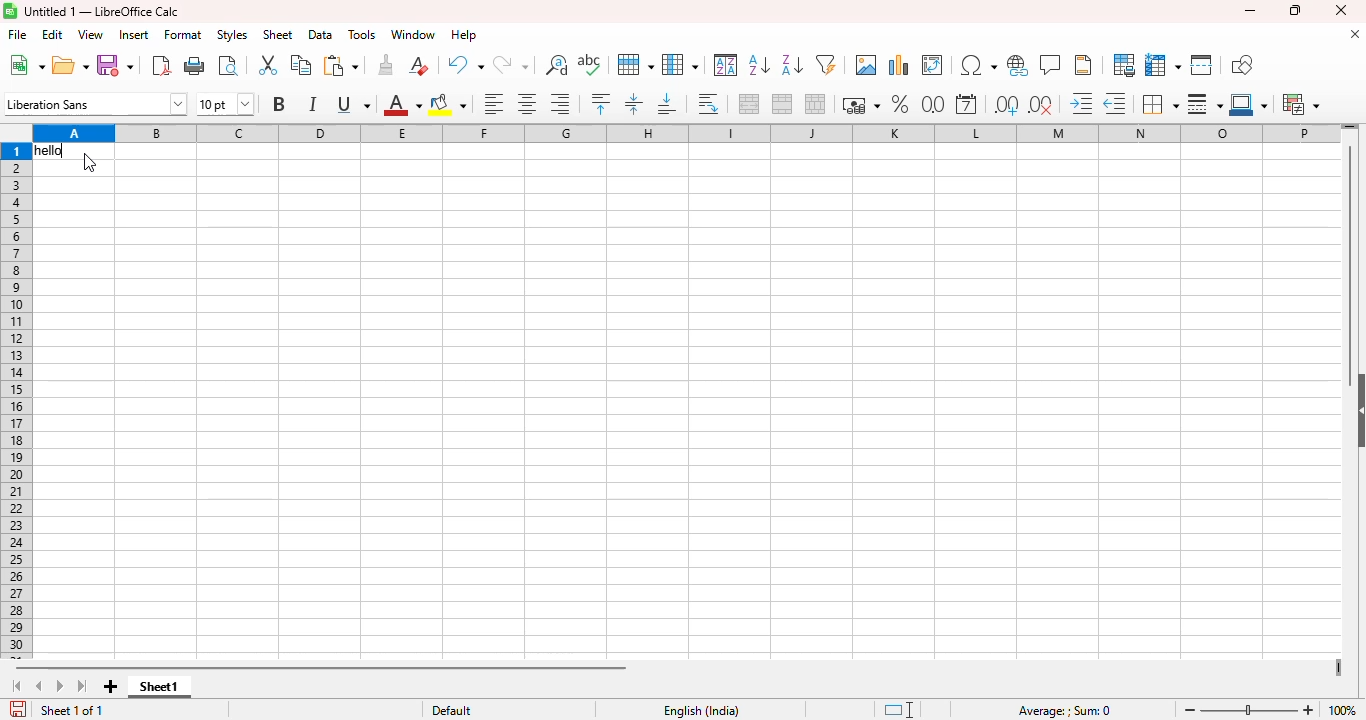  Describe the element at coordinates (899, 104) in the screenshot. I see `format as percent` at that location.